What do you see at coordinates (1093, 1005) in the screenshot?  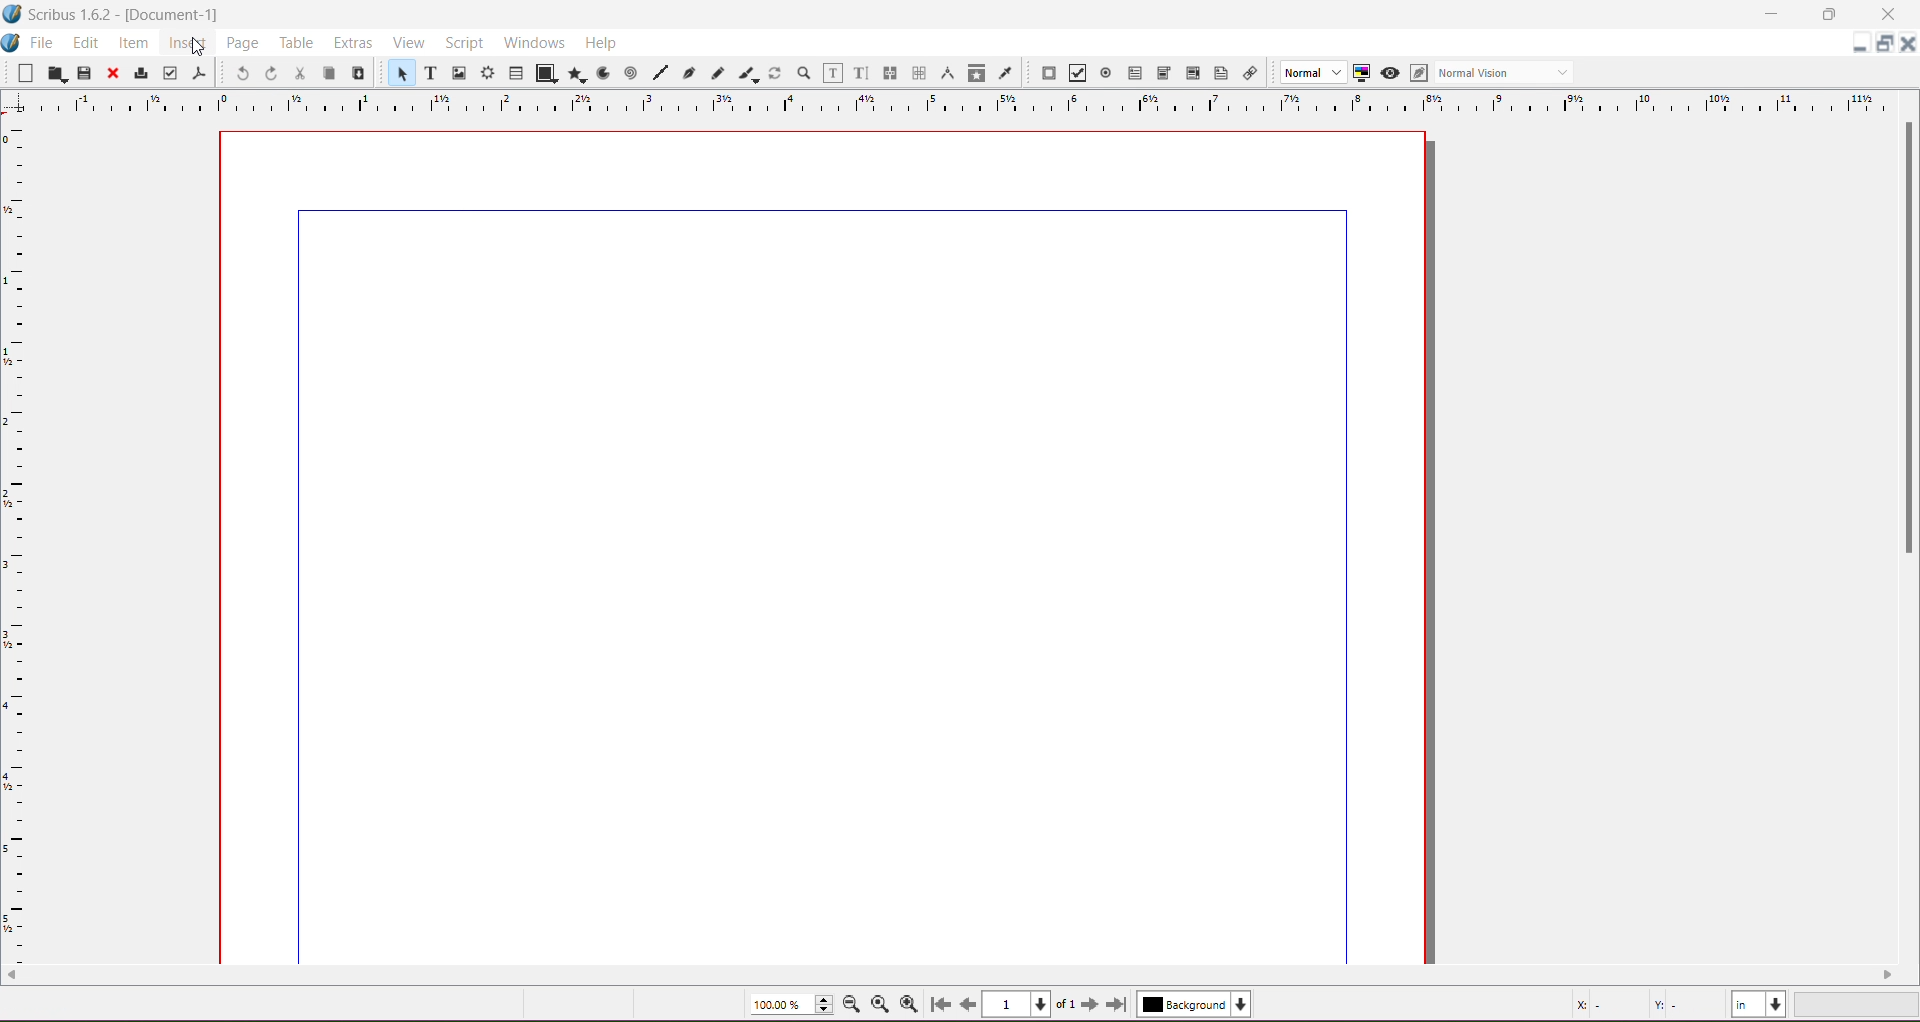 I see `Go to next page` at bounding box center [1093, 1005].